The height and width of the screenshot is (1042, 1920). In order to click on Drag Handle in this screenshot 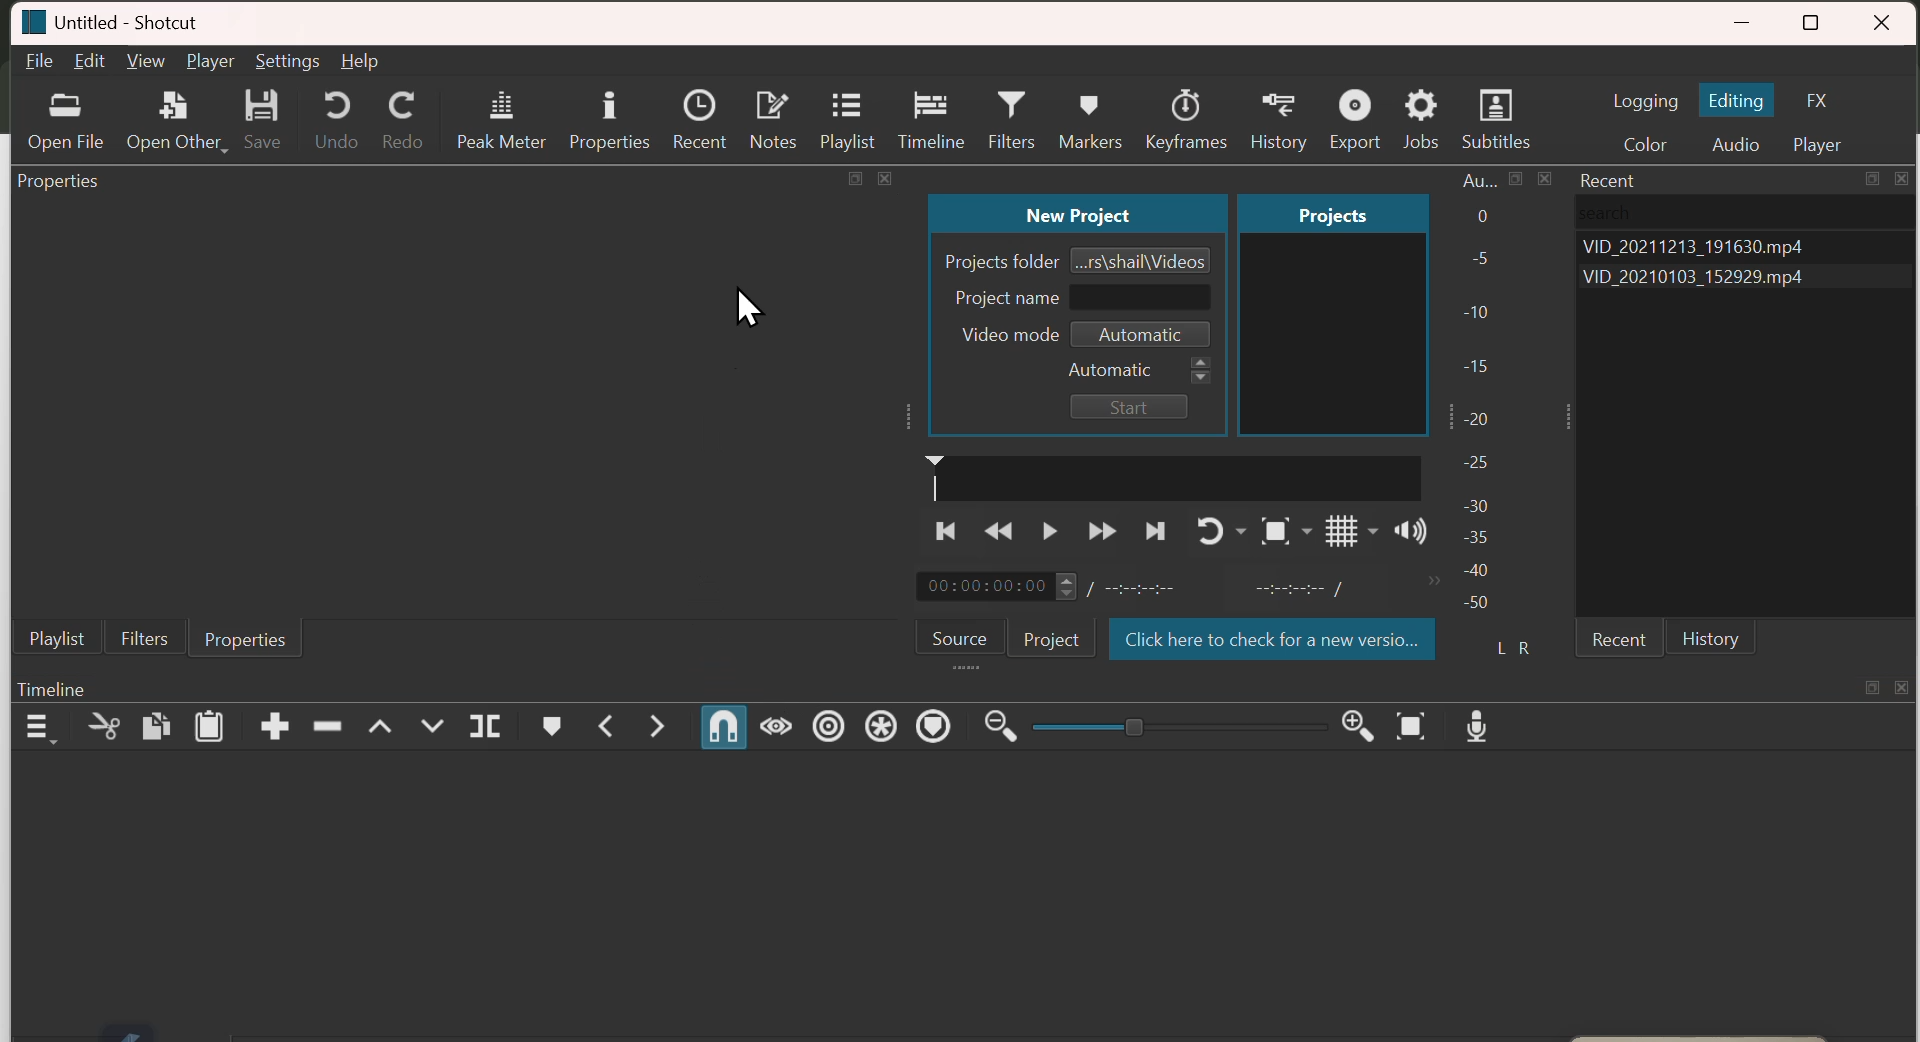, I will do `click(1447, 419)`.